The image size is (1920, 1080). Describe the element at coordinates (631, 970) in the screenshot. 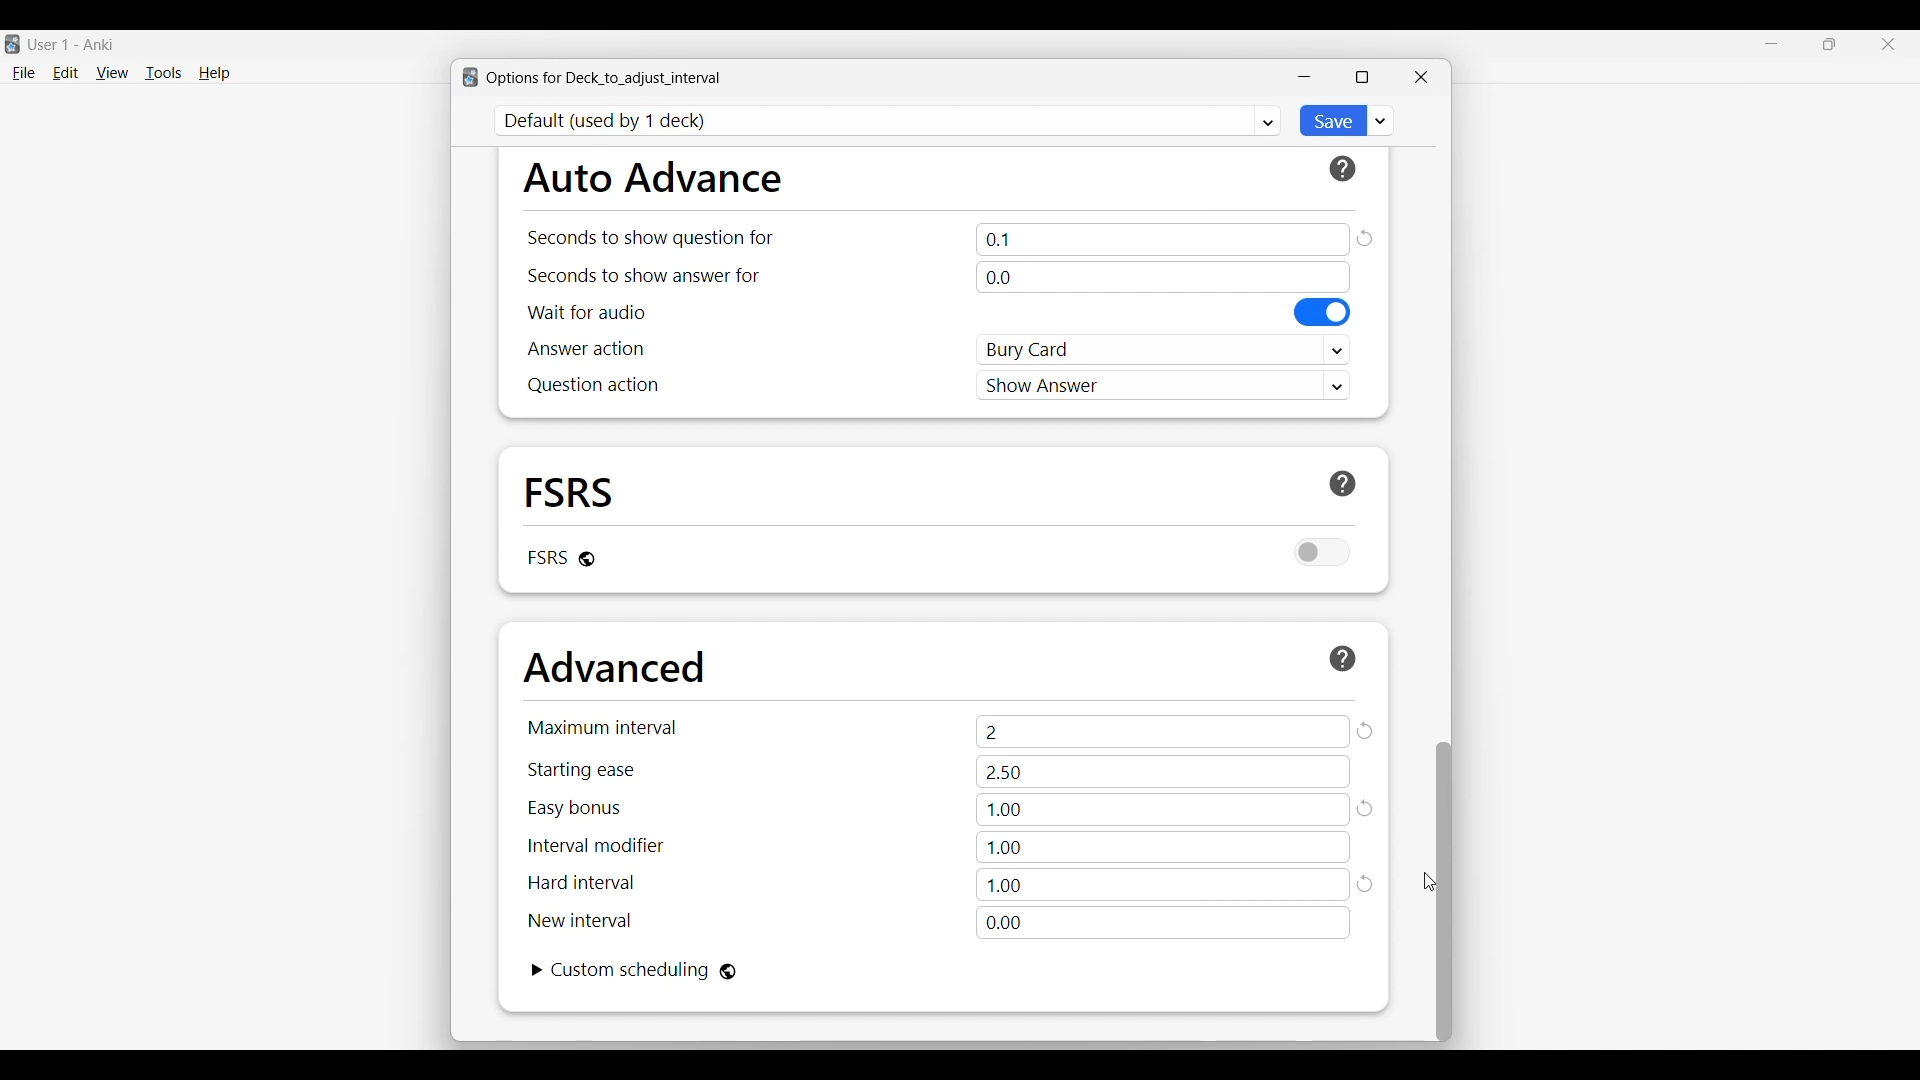

I see `Indicates custom scheduling` at that location.